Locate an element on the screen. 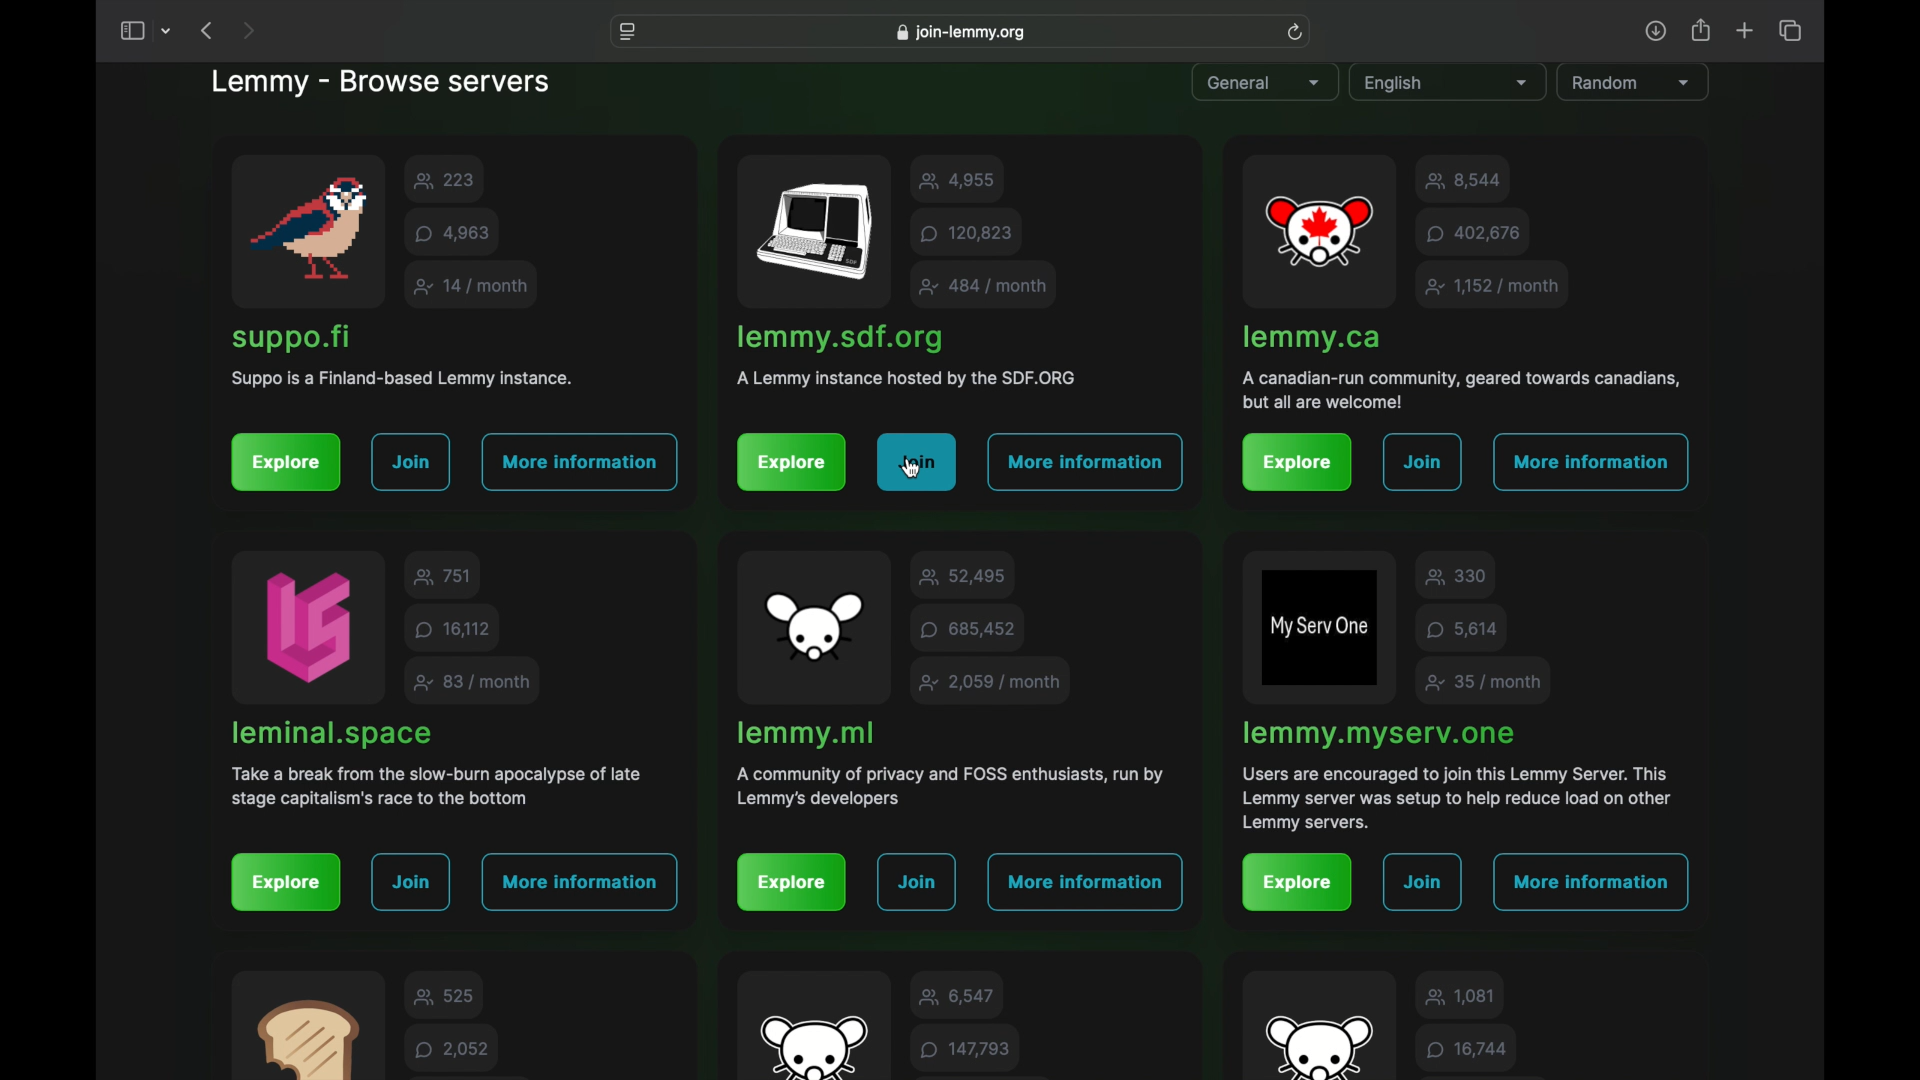 Image resolution: width=1920 pixels, height=1080 pixels. share is located at coordinates (1702, 31).